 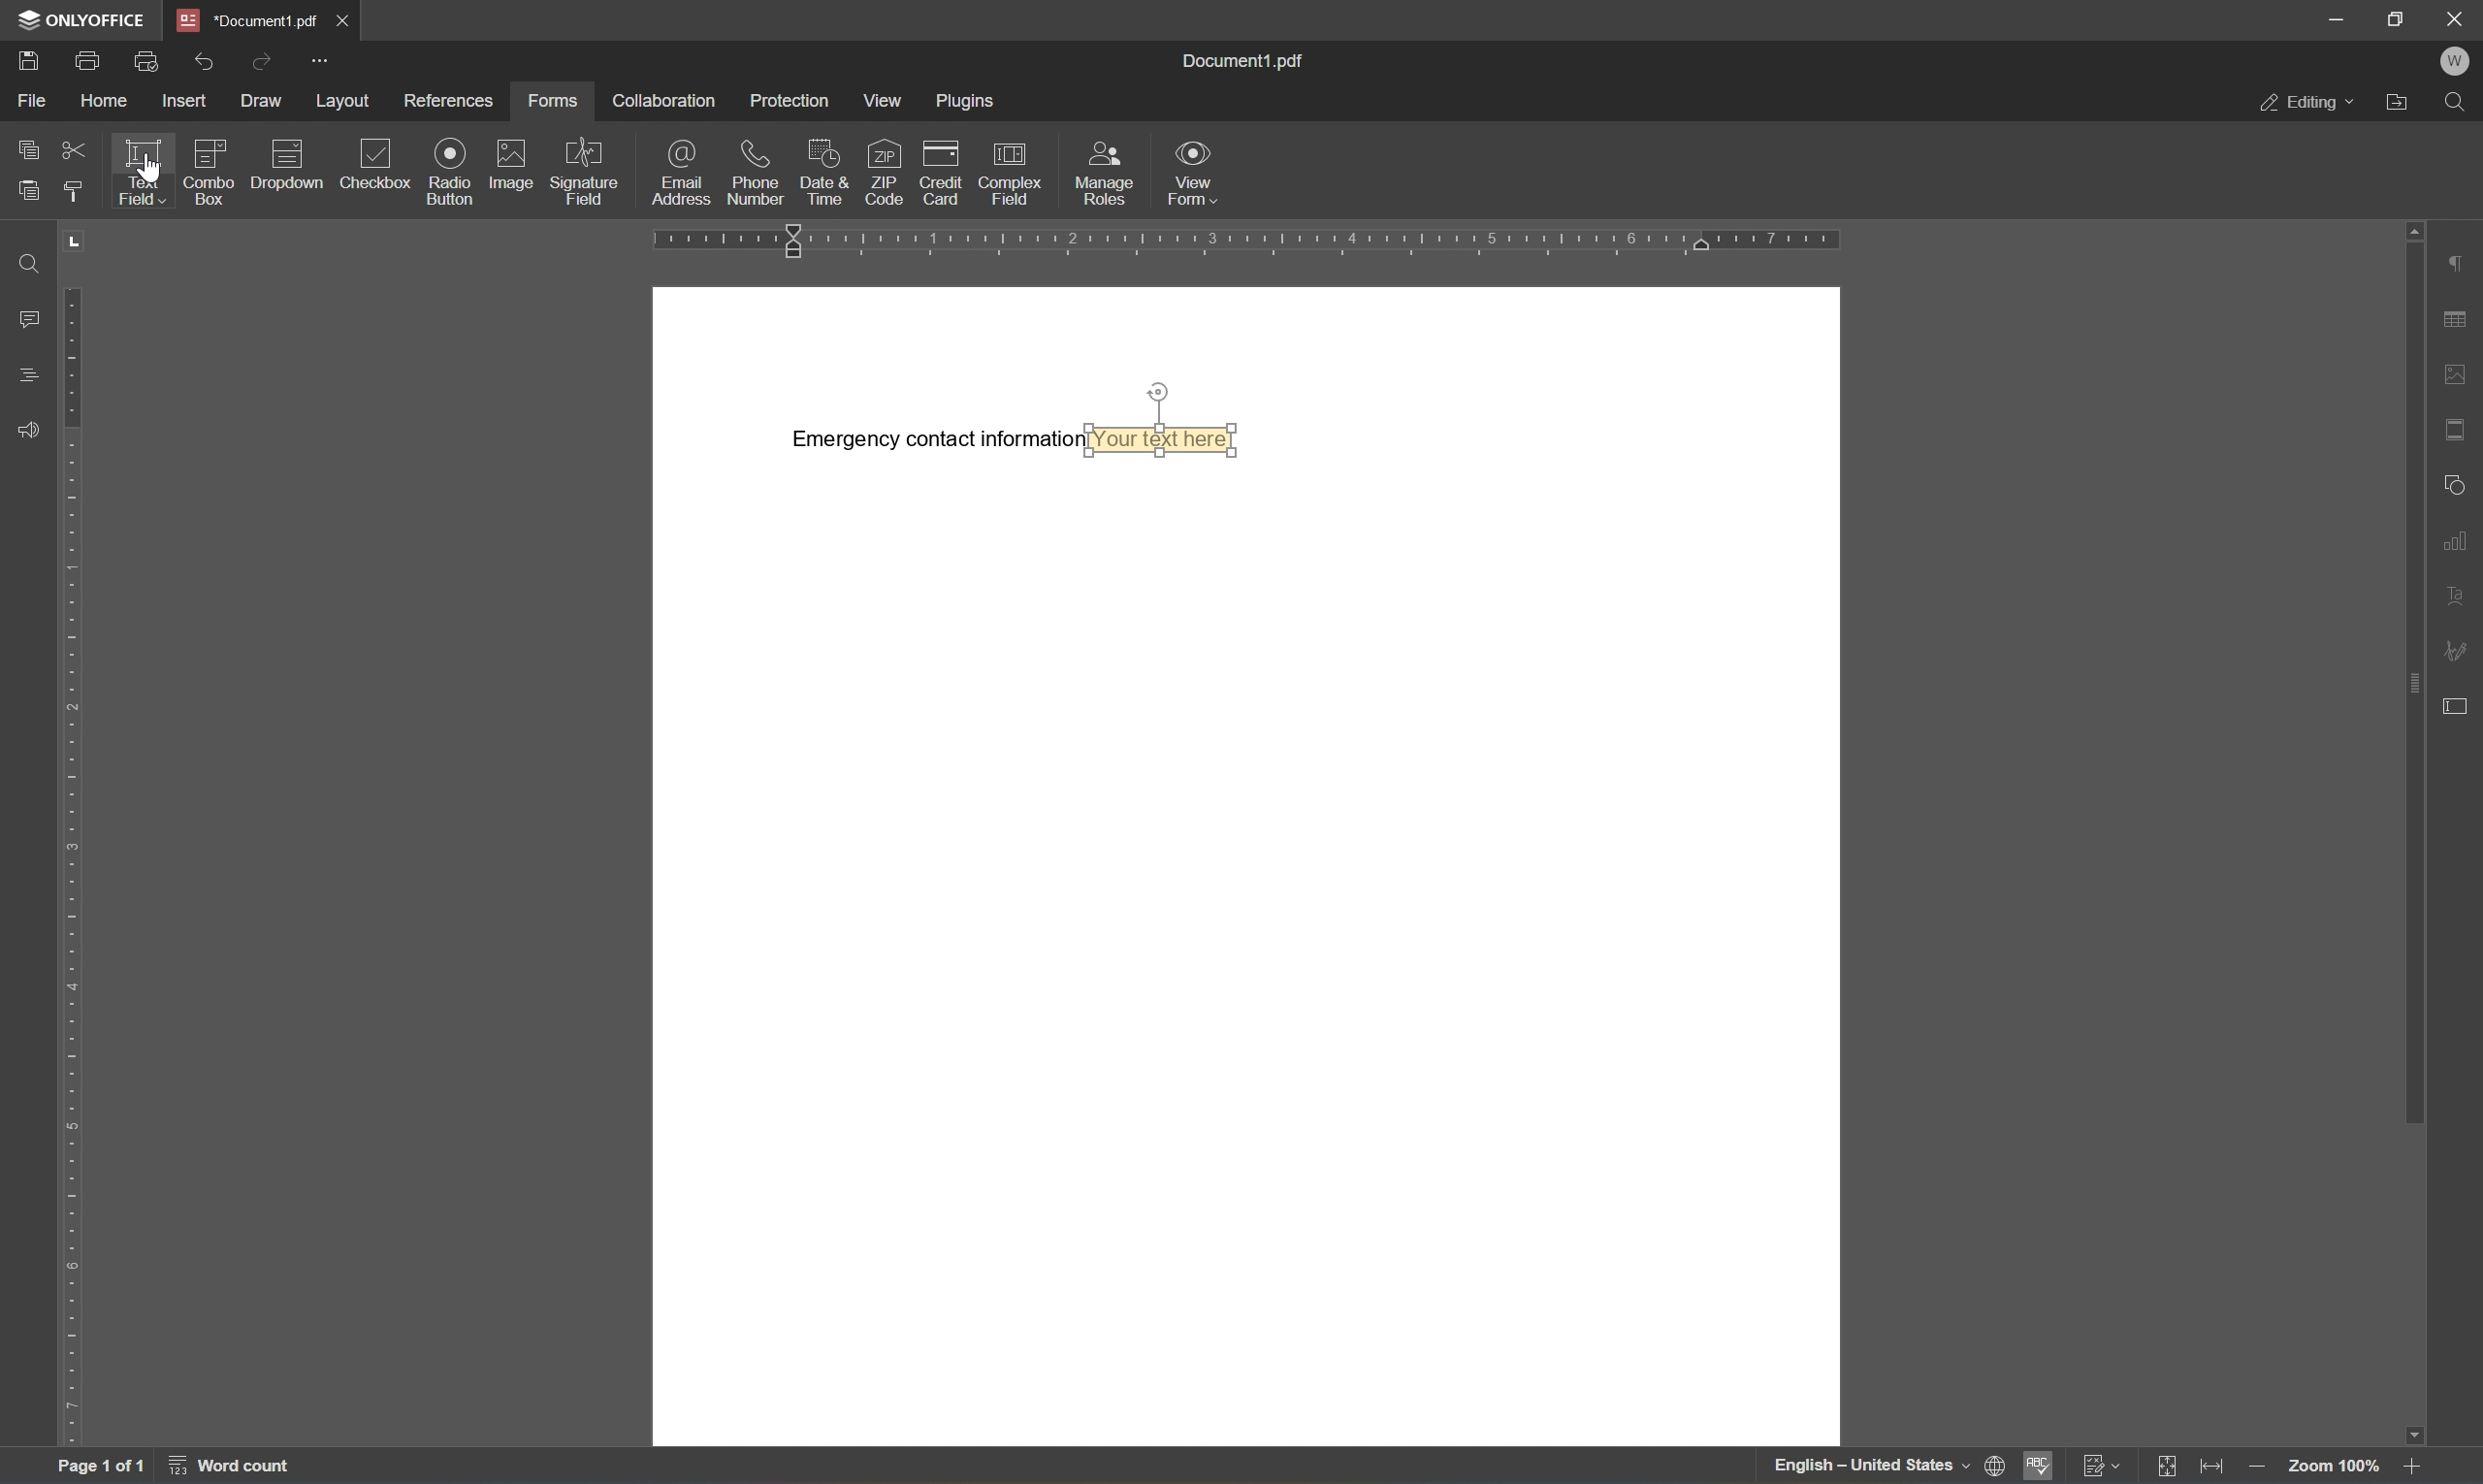 What do you see at coordinates (2221, 1467) in the screenshot?
I see `fit to width` at bounding box center [2221, 1467].